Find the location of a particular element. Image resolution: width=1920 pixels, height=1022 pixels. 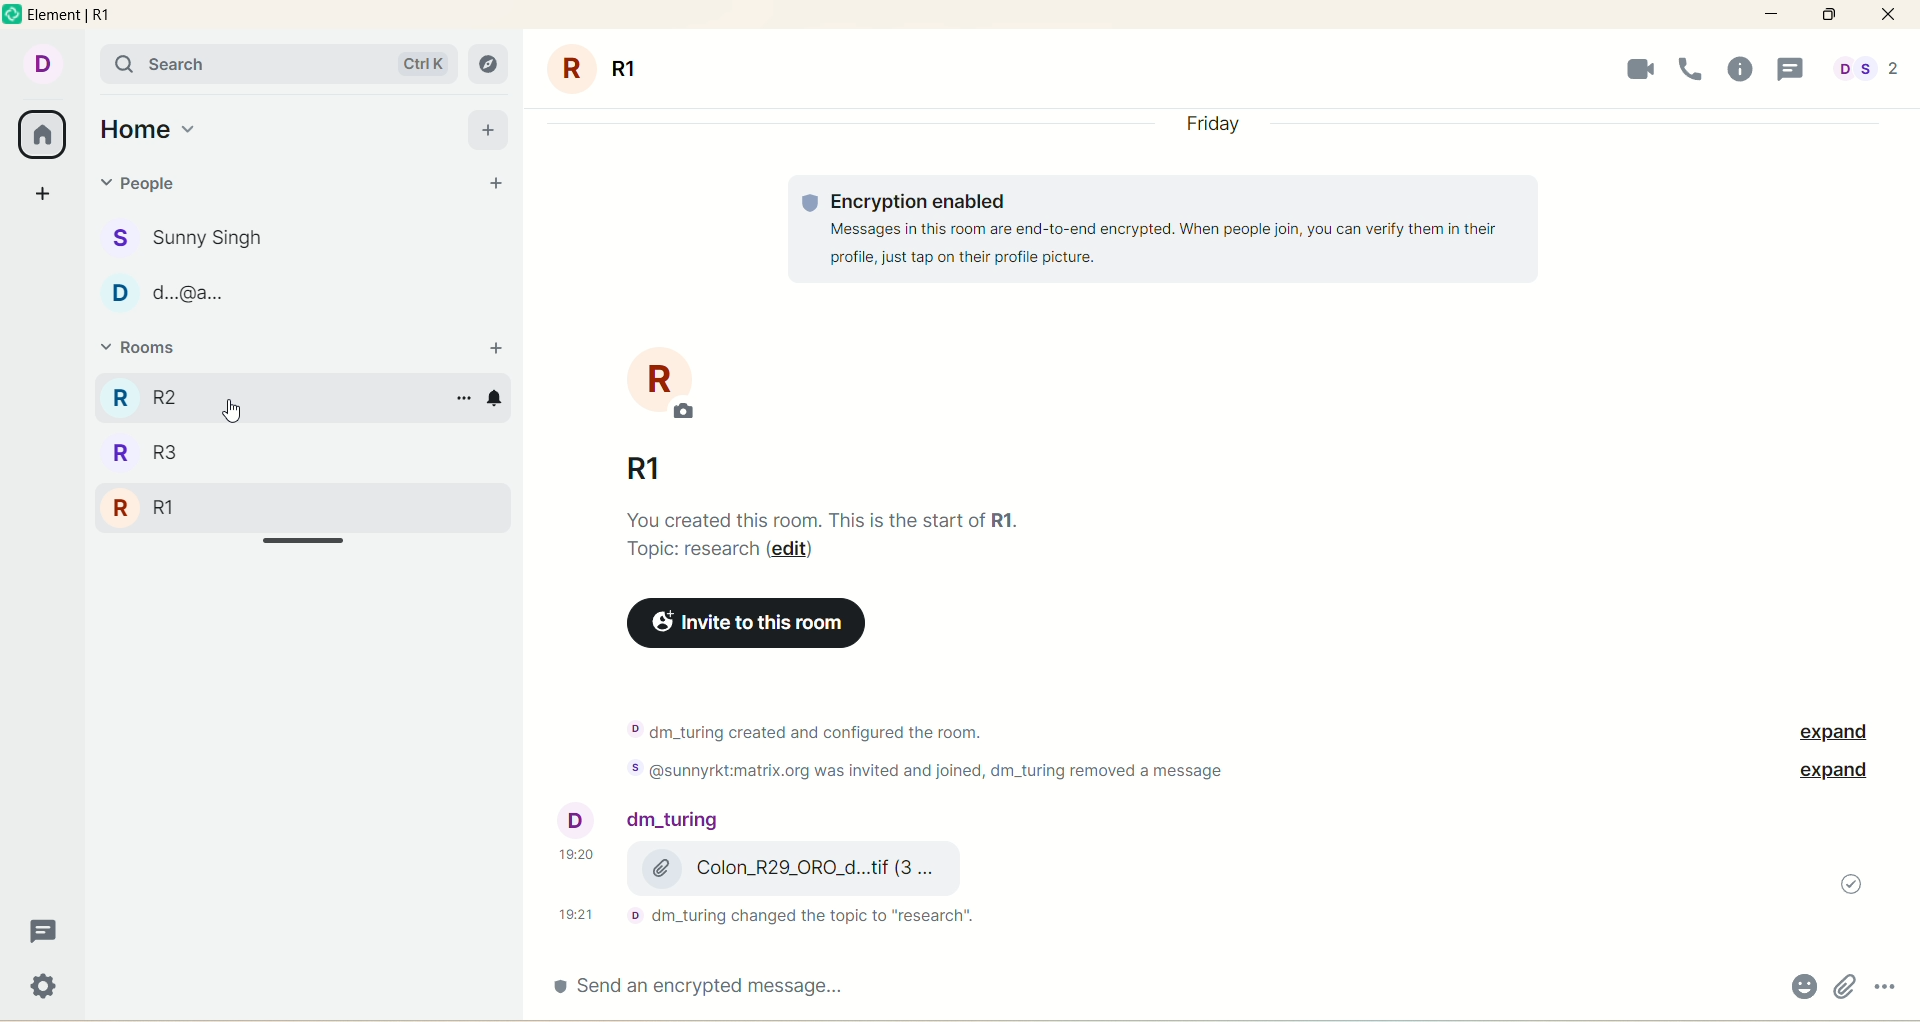

text is located at coordinates (1161, 231).